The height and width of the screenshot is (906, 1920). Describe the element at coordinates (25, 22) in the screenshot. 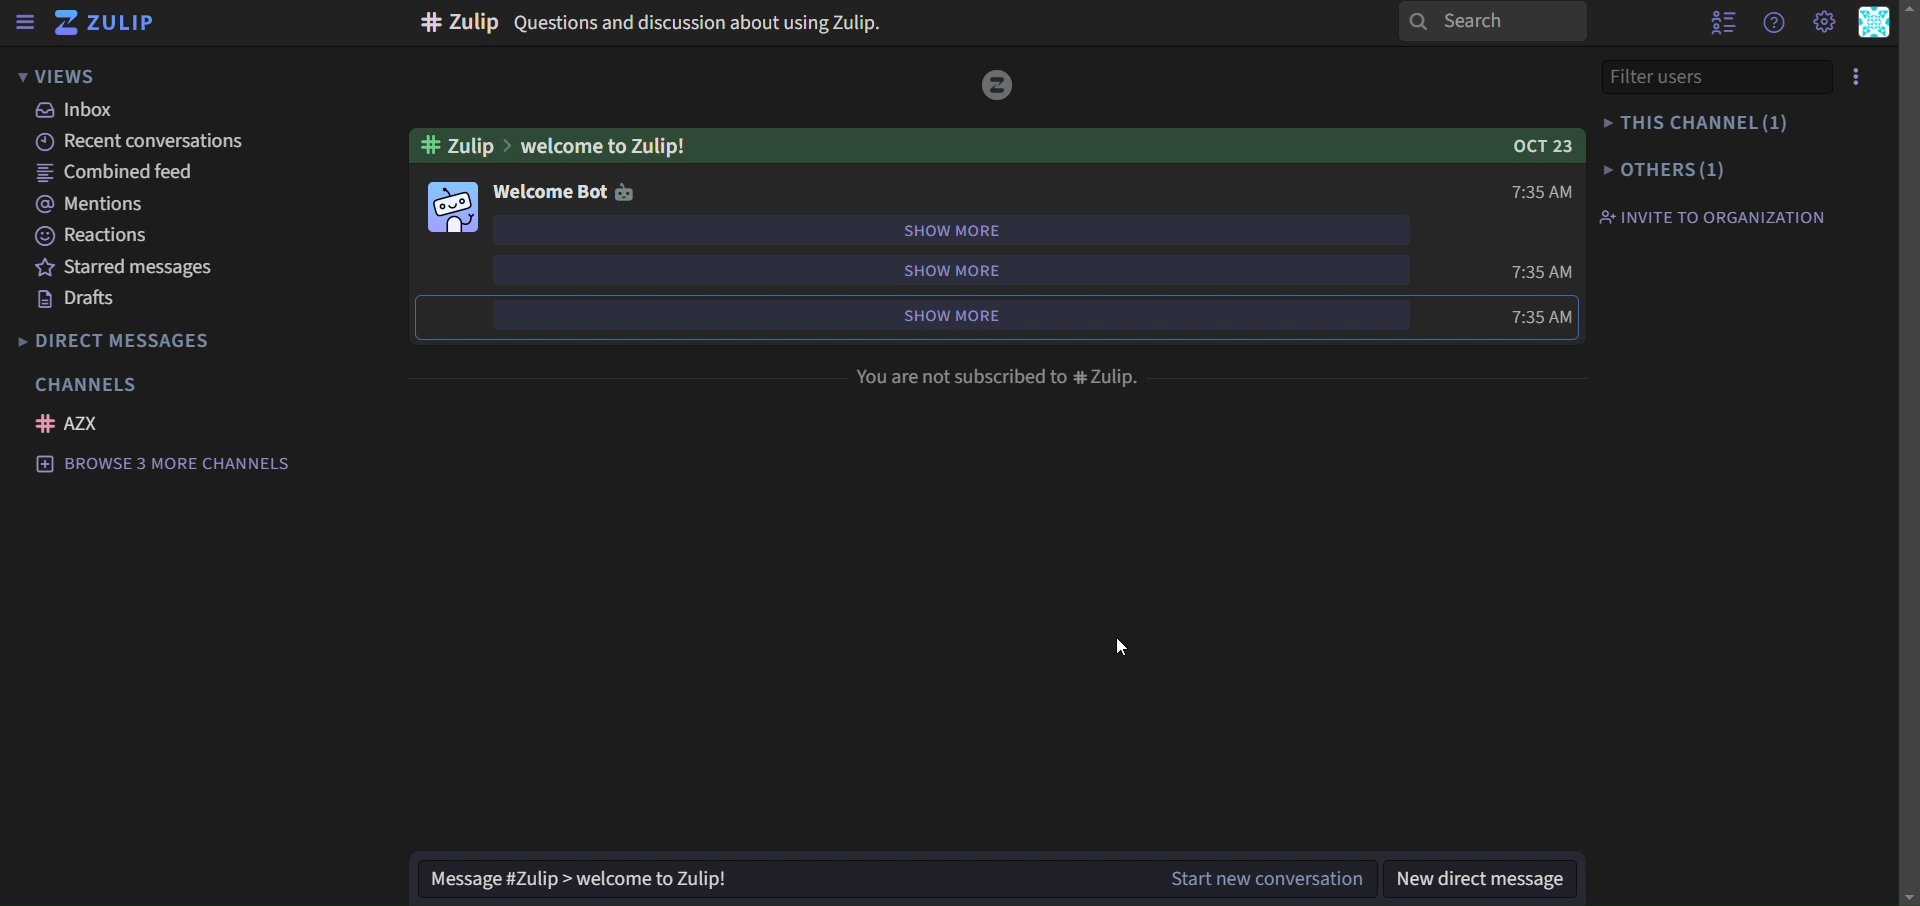

I see `sidebar` at that location.